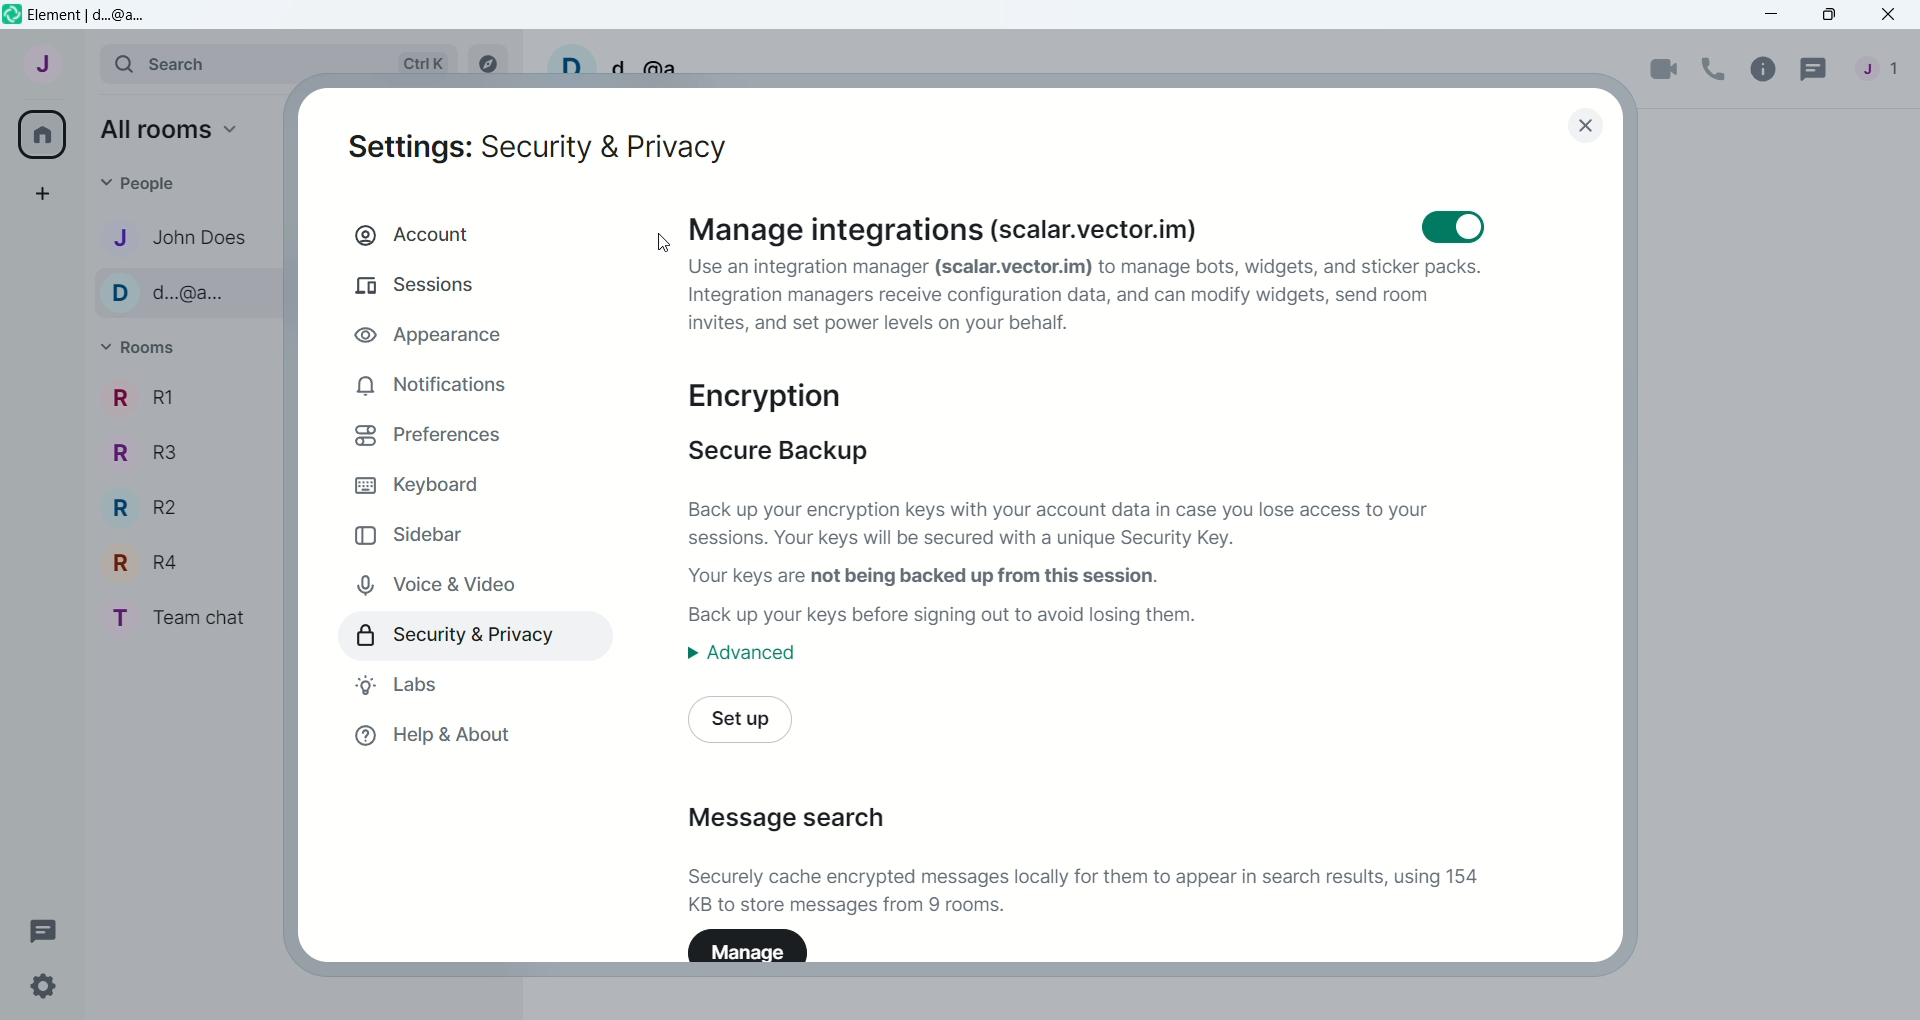 The height and width of the screenshot is (1020, 1920). What do you see at coordinates (1715, 71) in the screenshot?
I see `voice call` at bounding box center [1715, 71].